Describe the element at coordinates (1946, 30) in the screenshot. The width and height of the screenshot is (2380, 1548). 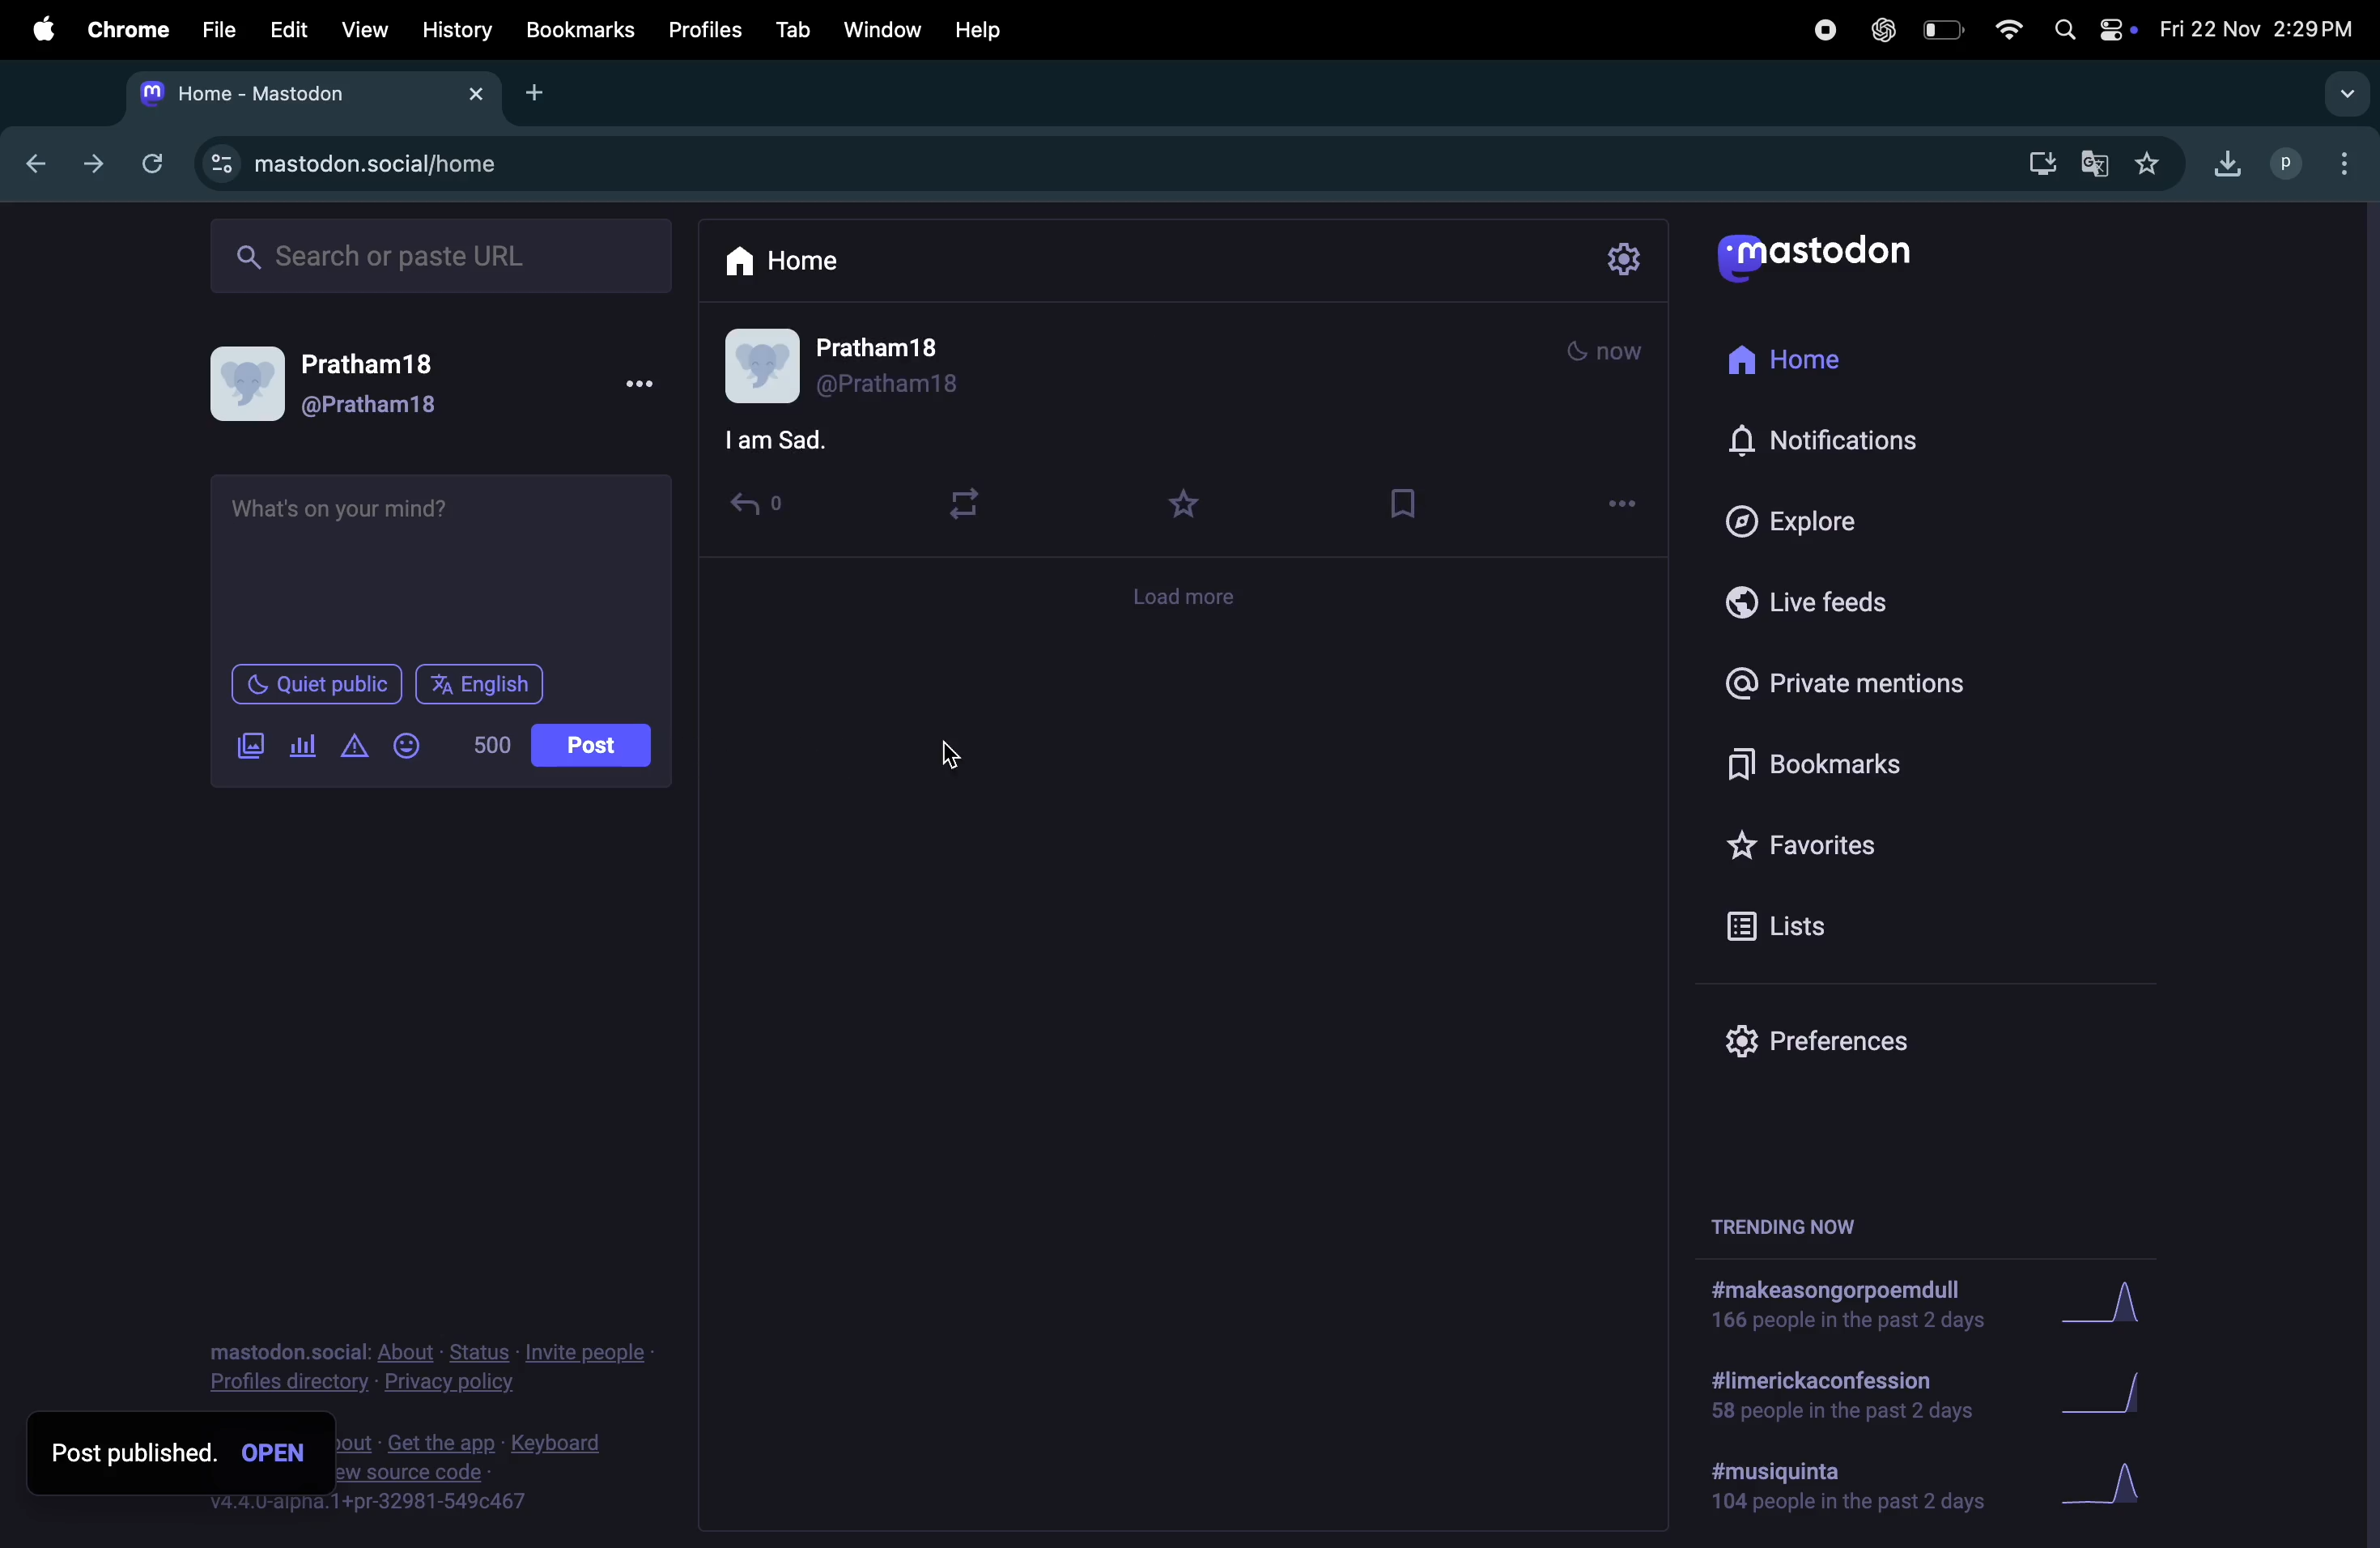
I see `battery` at that location.